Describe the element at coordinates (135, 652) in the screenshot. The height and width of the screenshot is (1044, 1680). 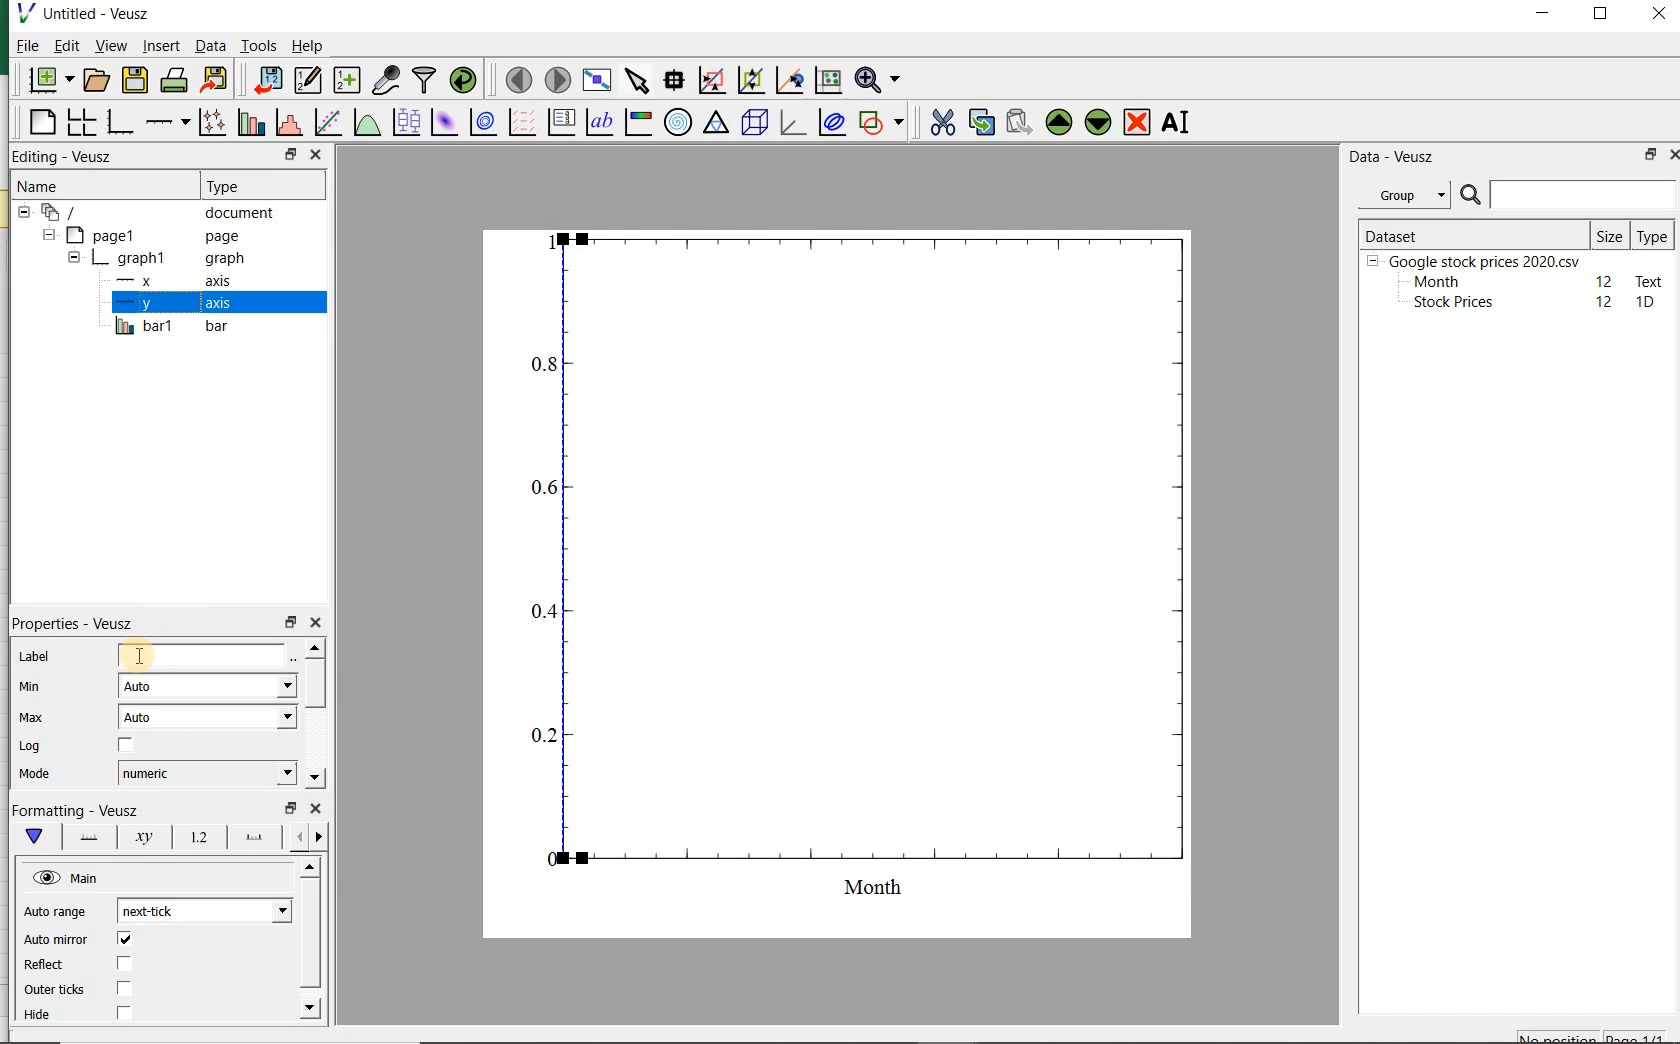
I see `cursor` at that location.